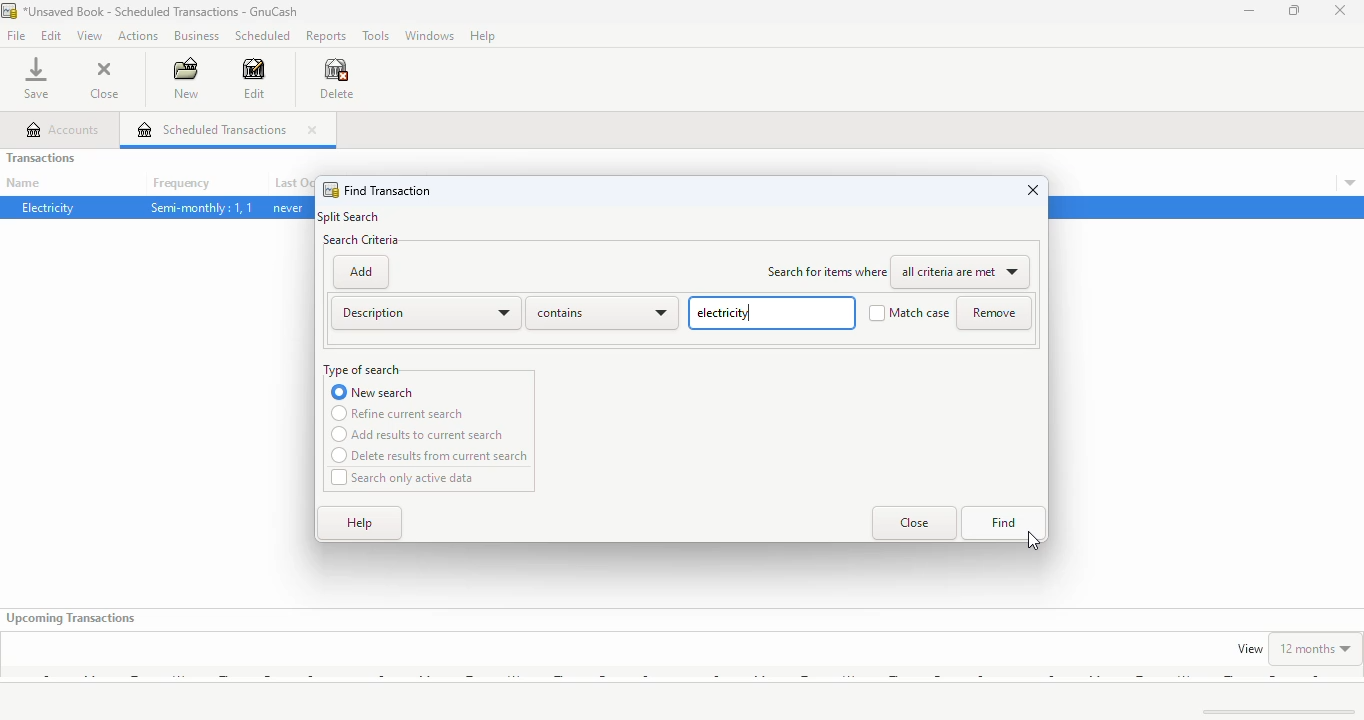 The image size is (1364, 720). Describe the element at coordinates (17, 35) in the screenshot. I see `file` at that location.